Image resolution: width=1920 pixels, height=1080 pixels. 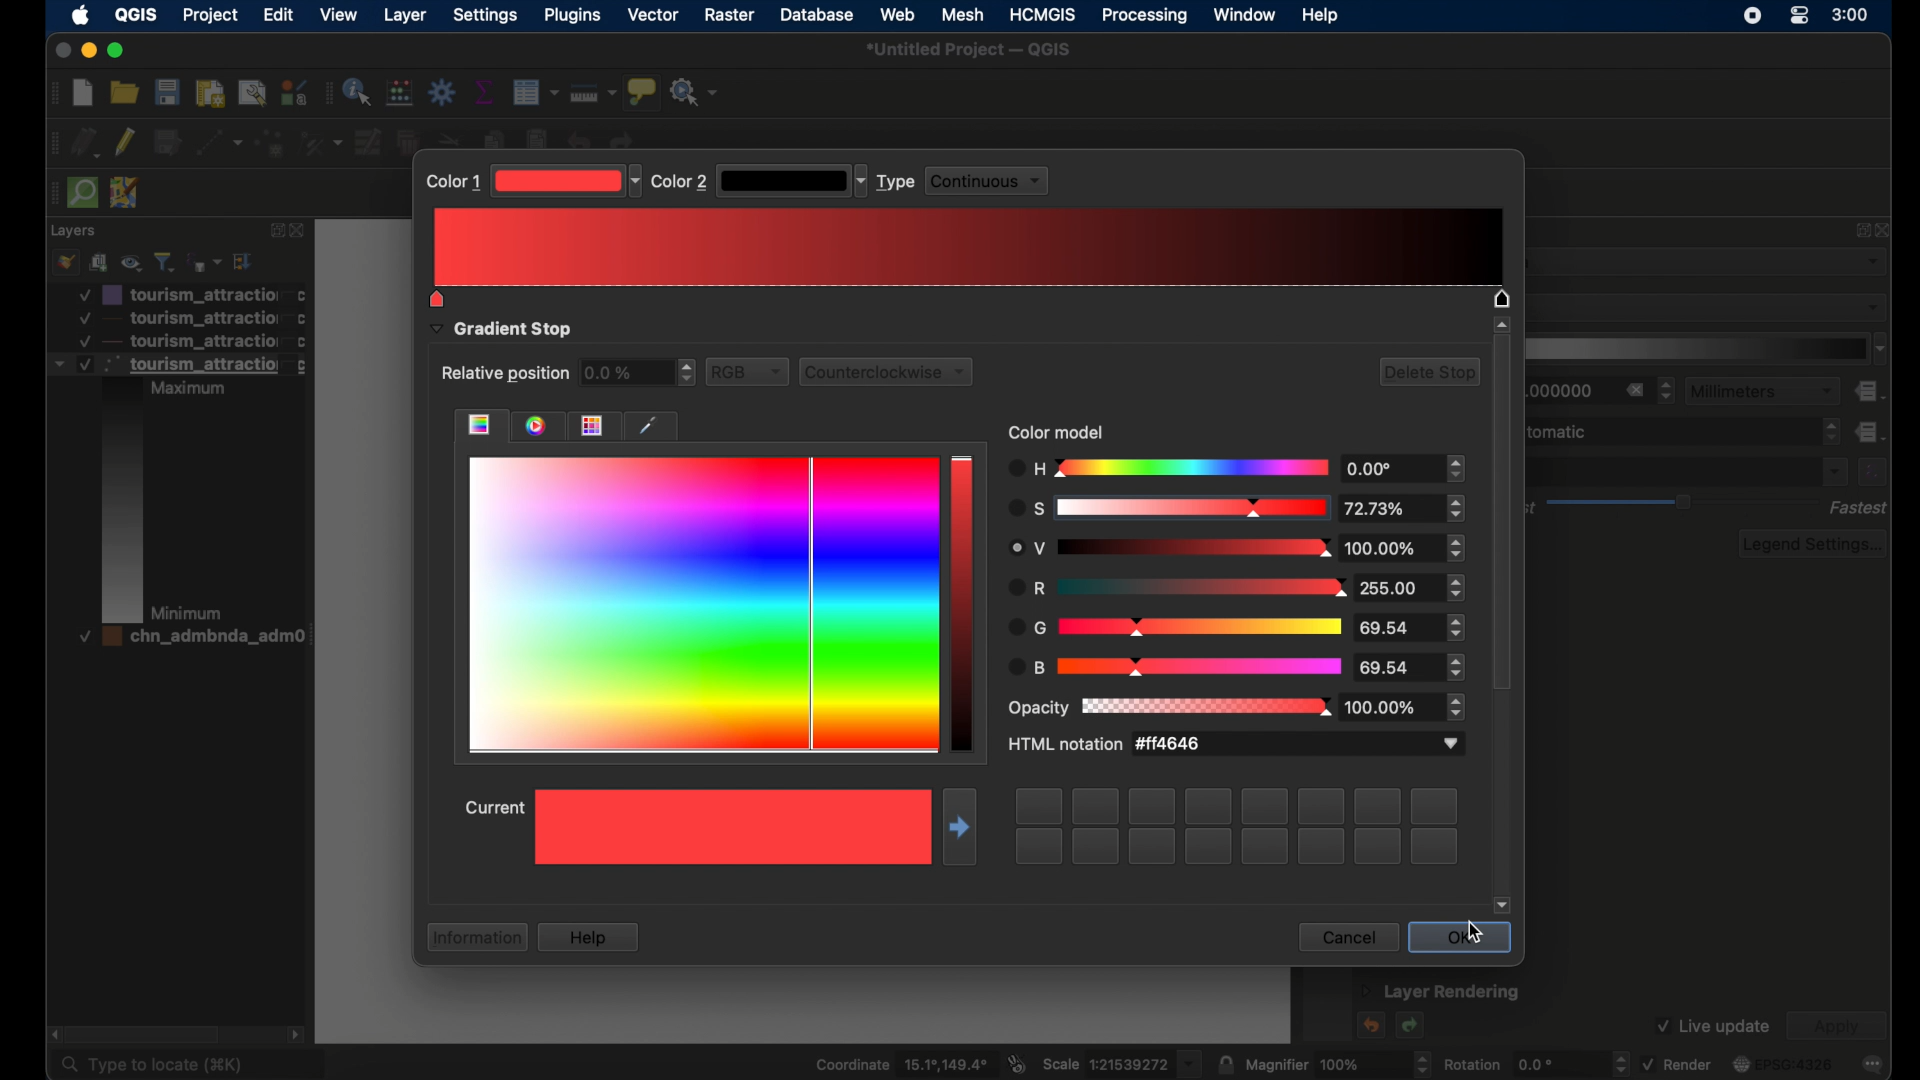 What do you see at coordinates (639, 373) in the screenshot?
I see `relative position stepper buttons` at bounding box center [639, 373].